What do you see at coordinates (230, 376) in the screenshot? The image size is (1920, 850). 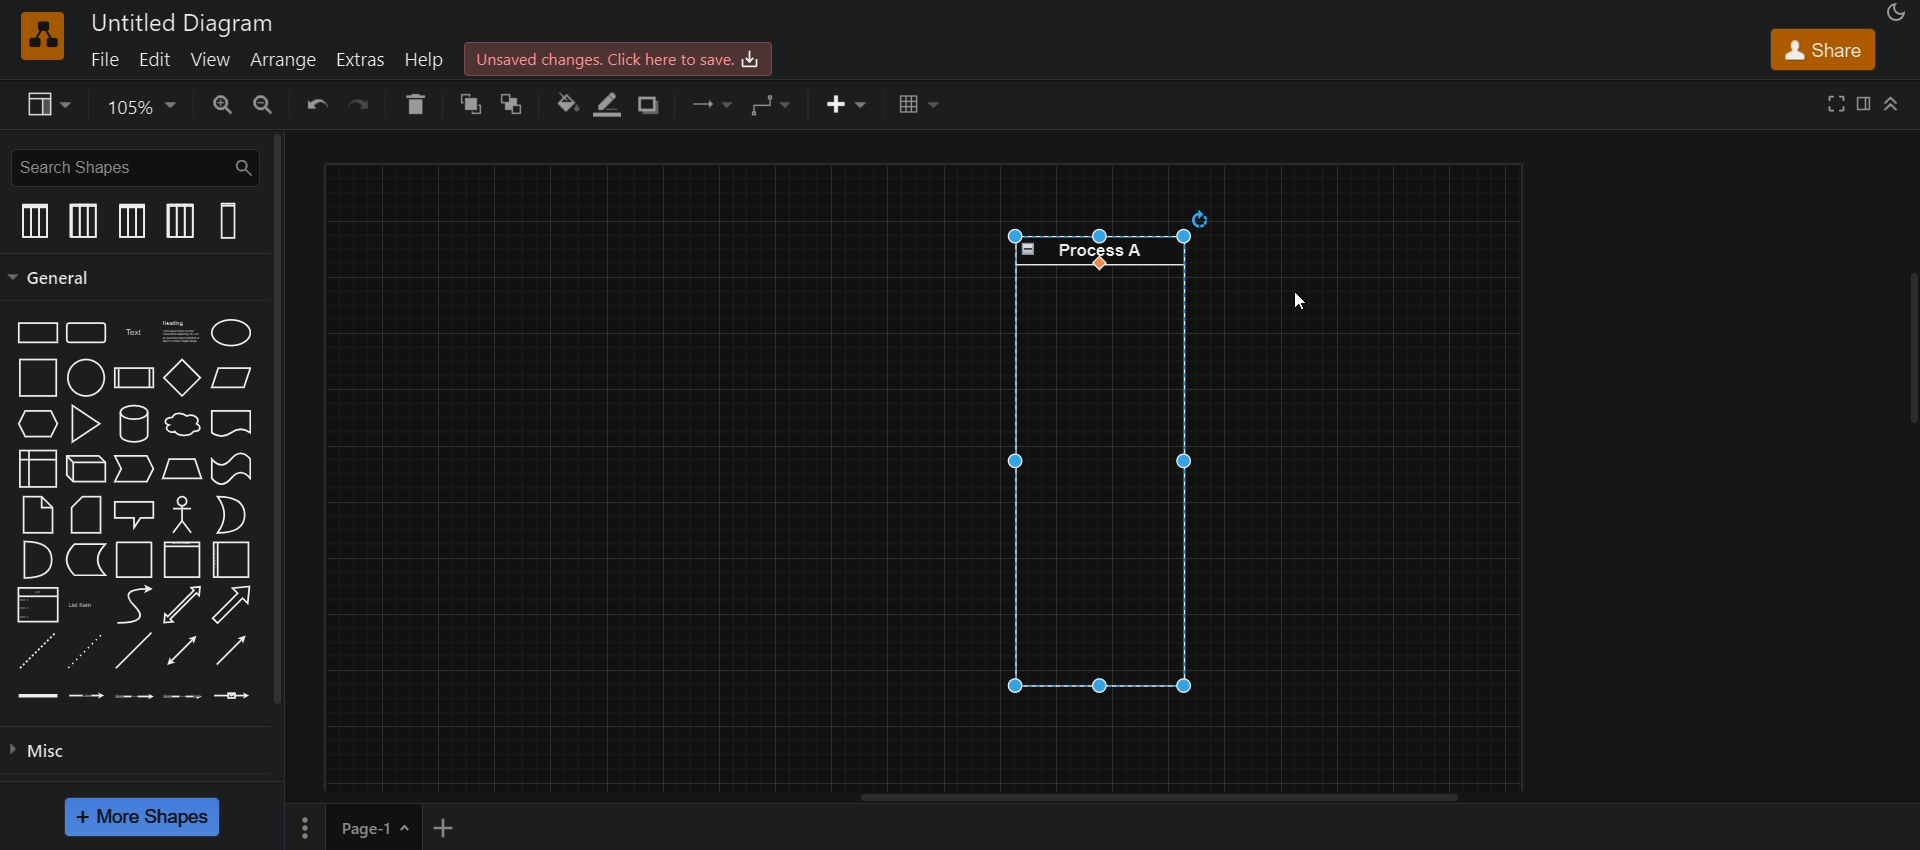 I see `parallelogram` at bounding box center [230, 376].